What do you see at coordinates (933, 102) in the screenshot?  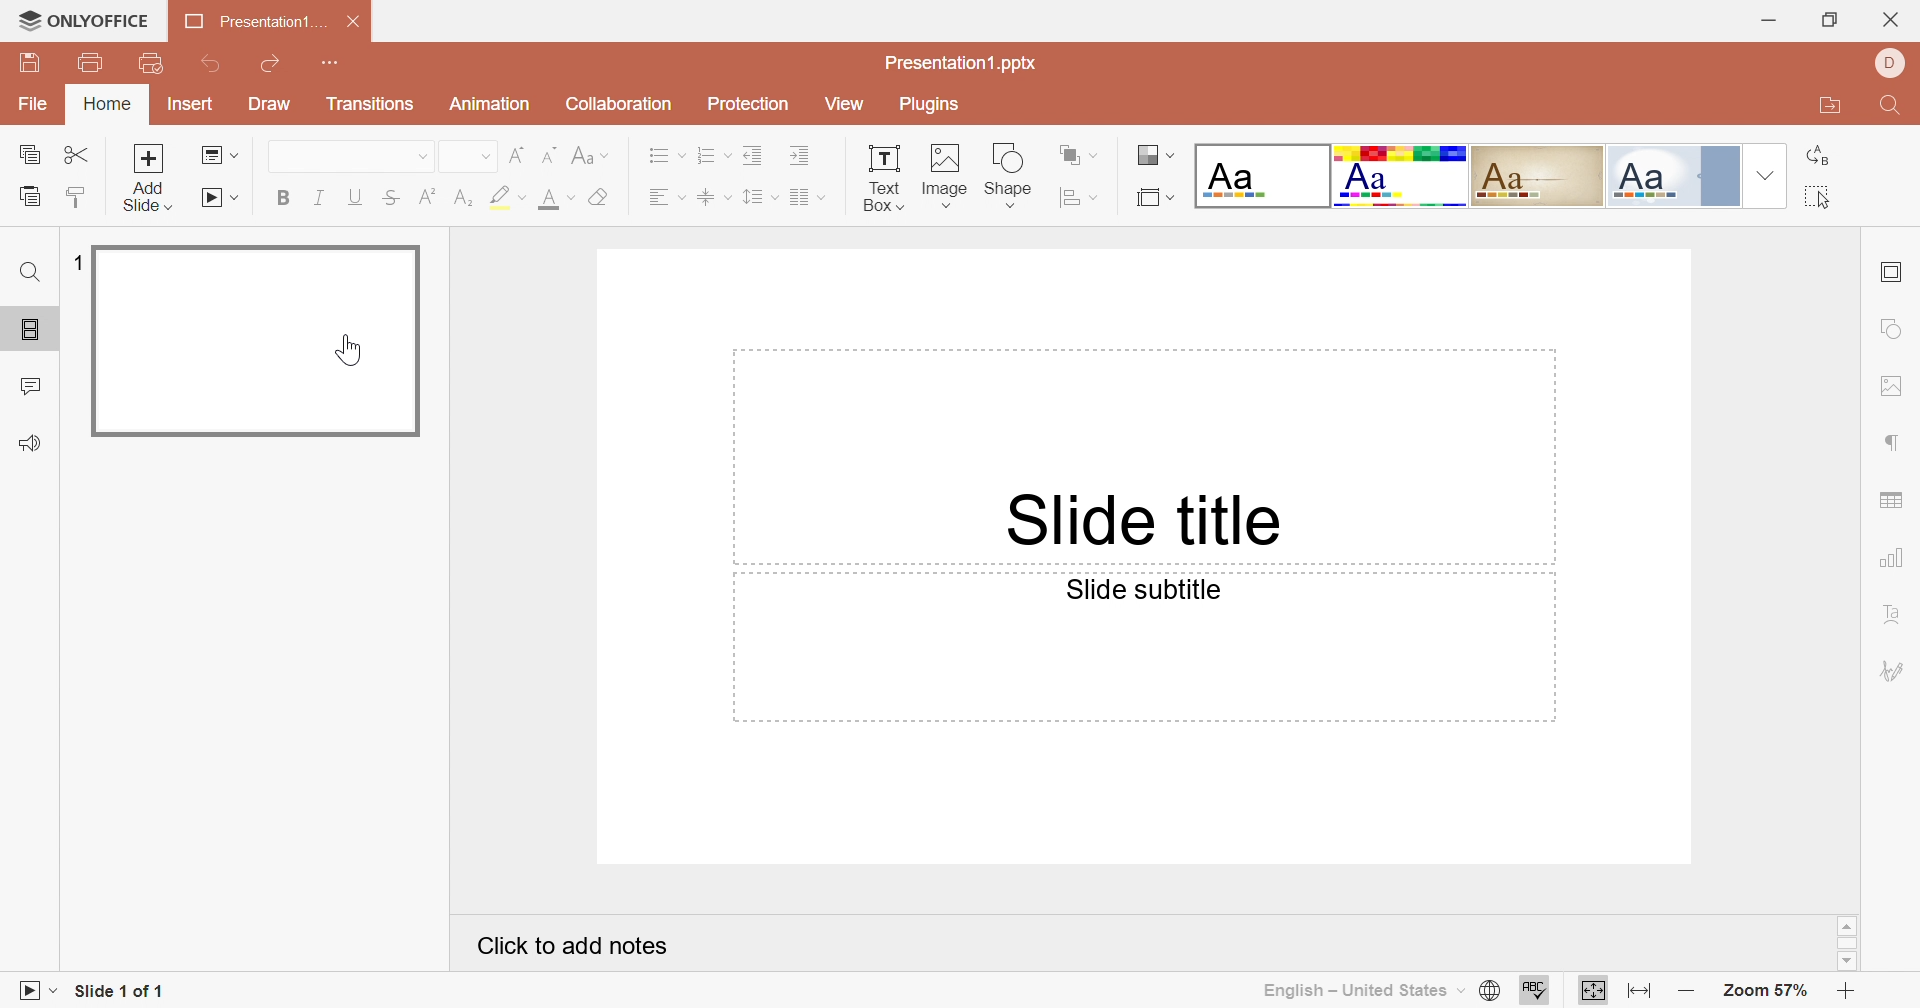 I see `Plugins` at bounding box center [933, 102].